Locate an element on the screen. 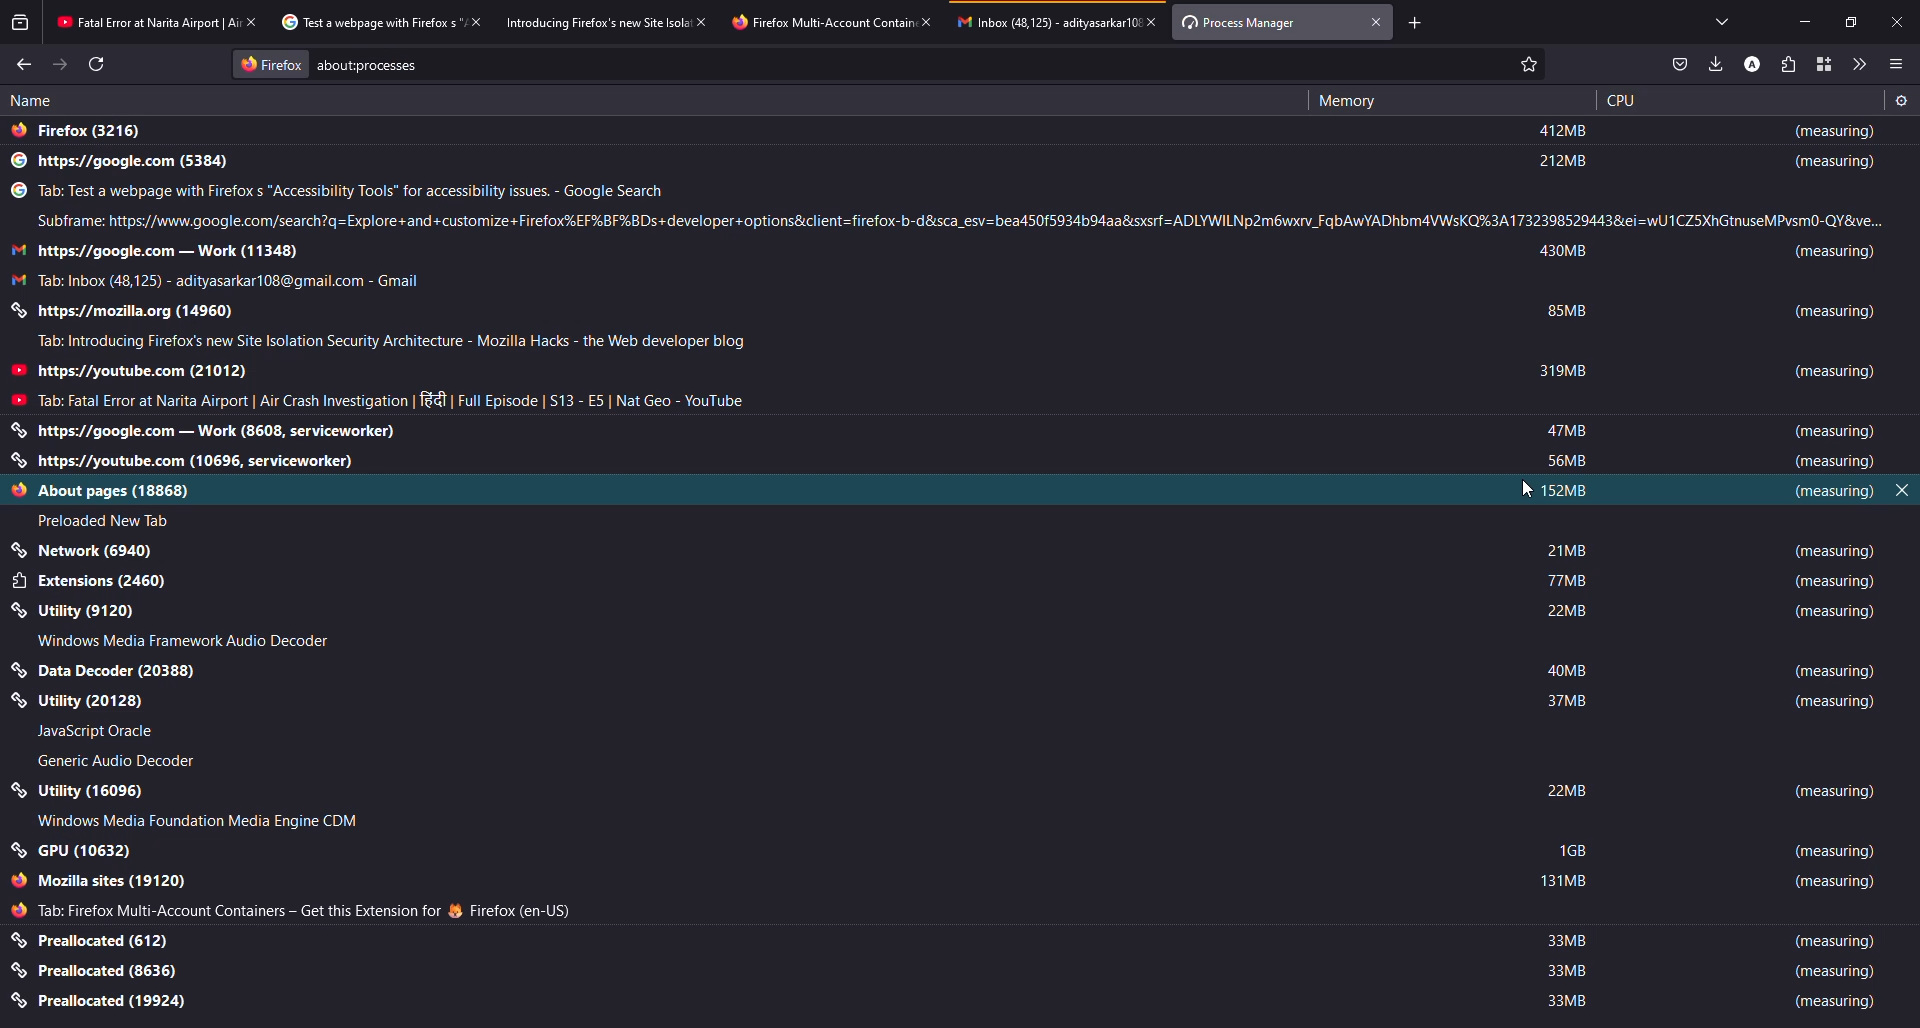 The image size is (1920, 1028). add is located at coordinates (1417, 23).